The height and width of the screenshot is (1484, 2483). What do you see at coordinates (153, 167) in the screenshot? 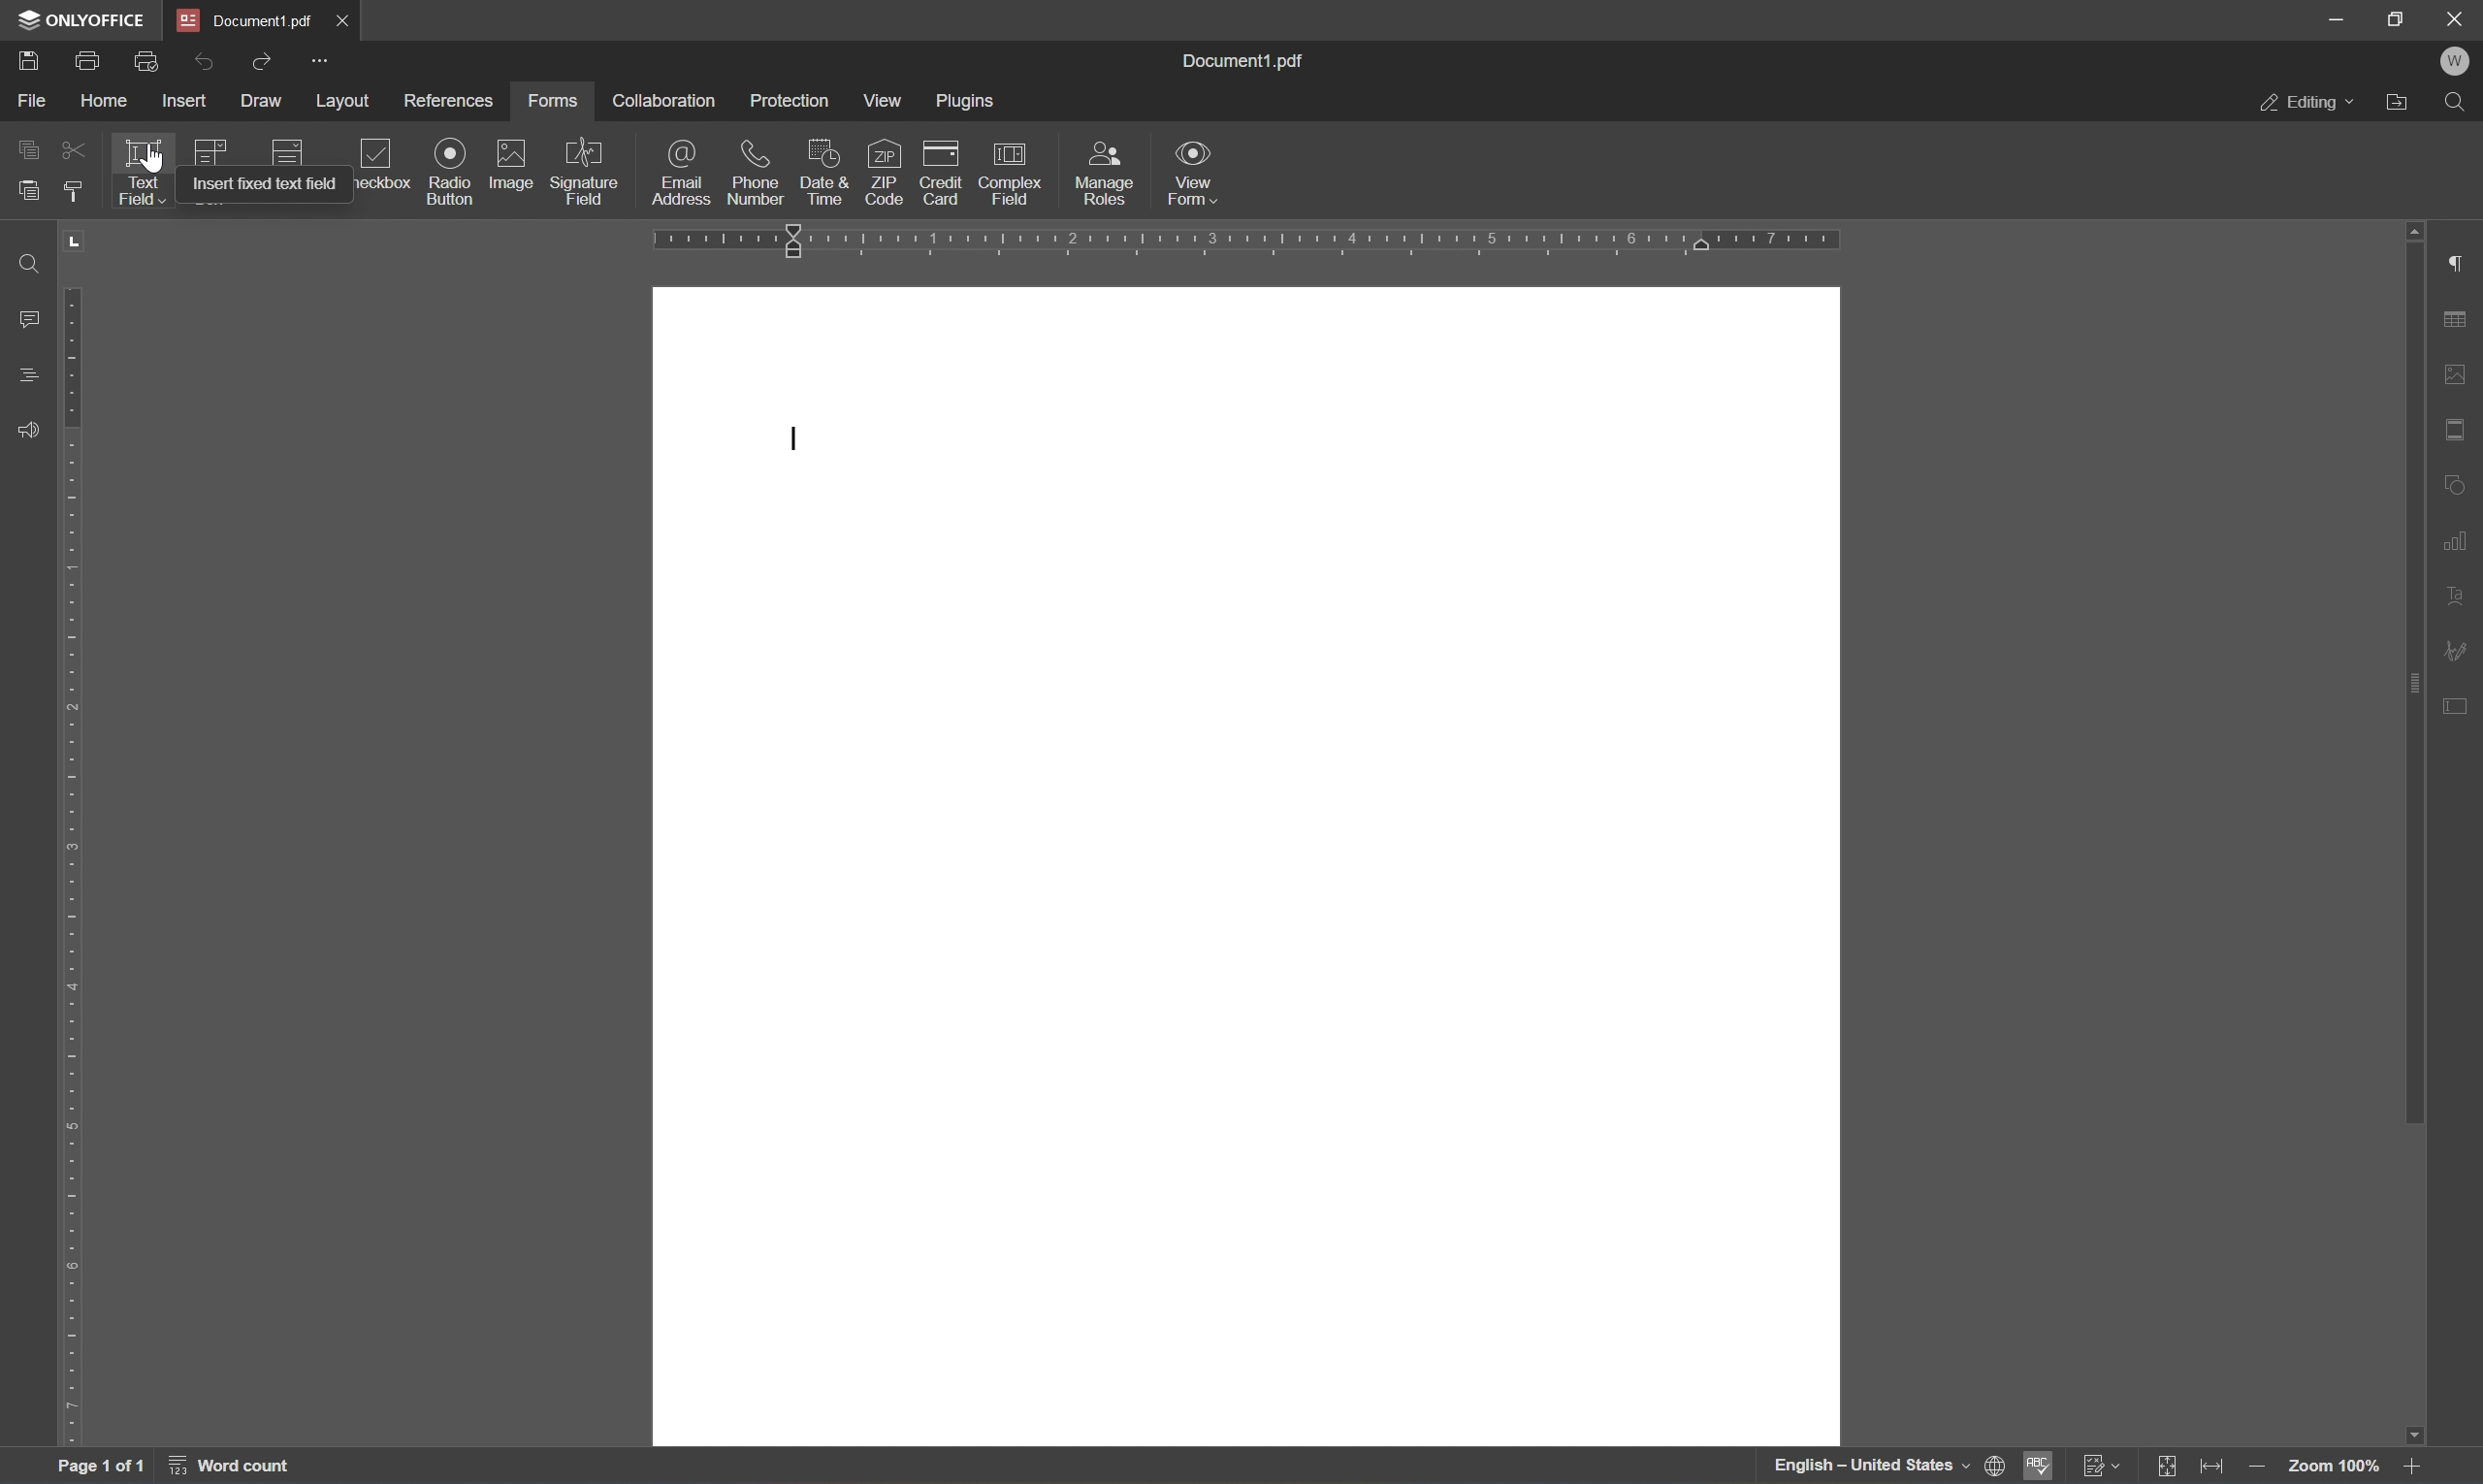
I see `cursor` at bounding box center [153, 167].